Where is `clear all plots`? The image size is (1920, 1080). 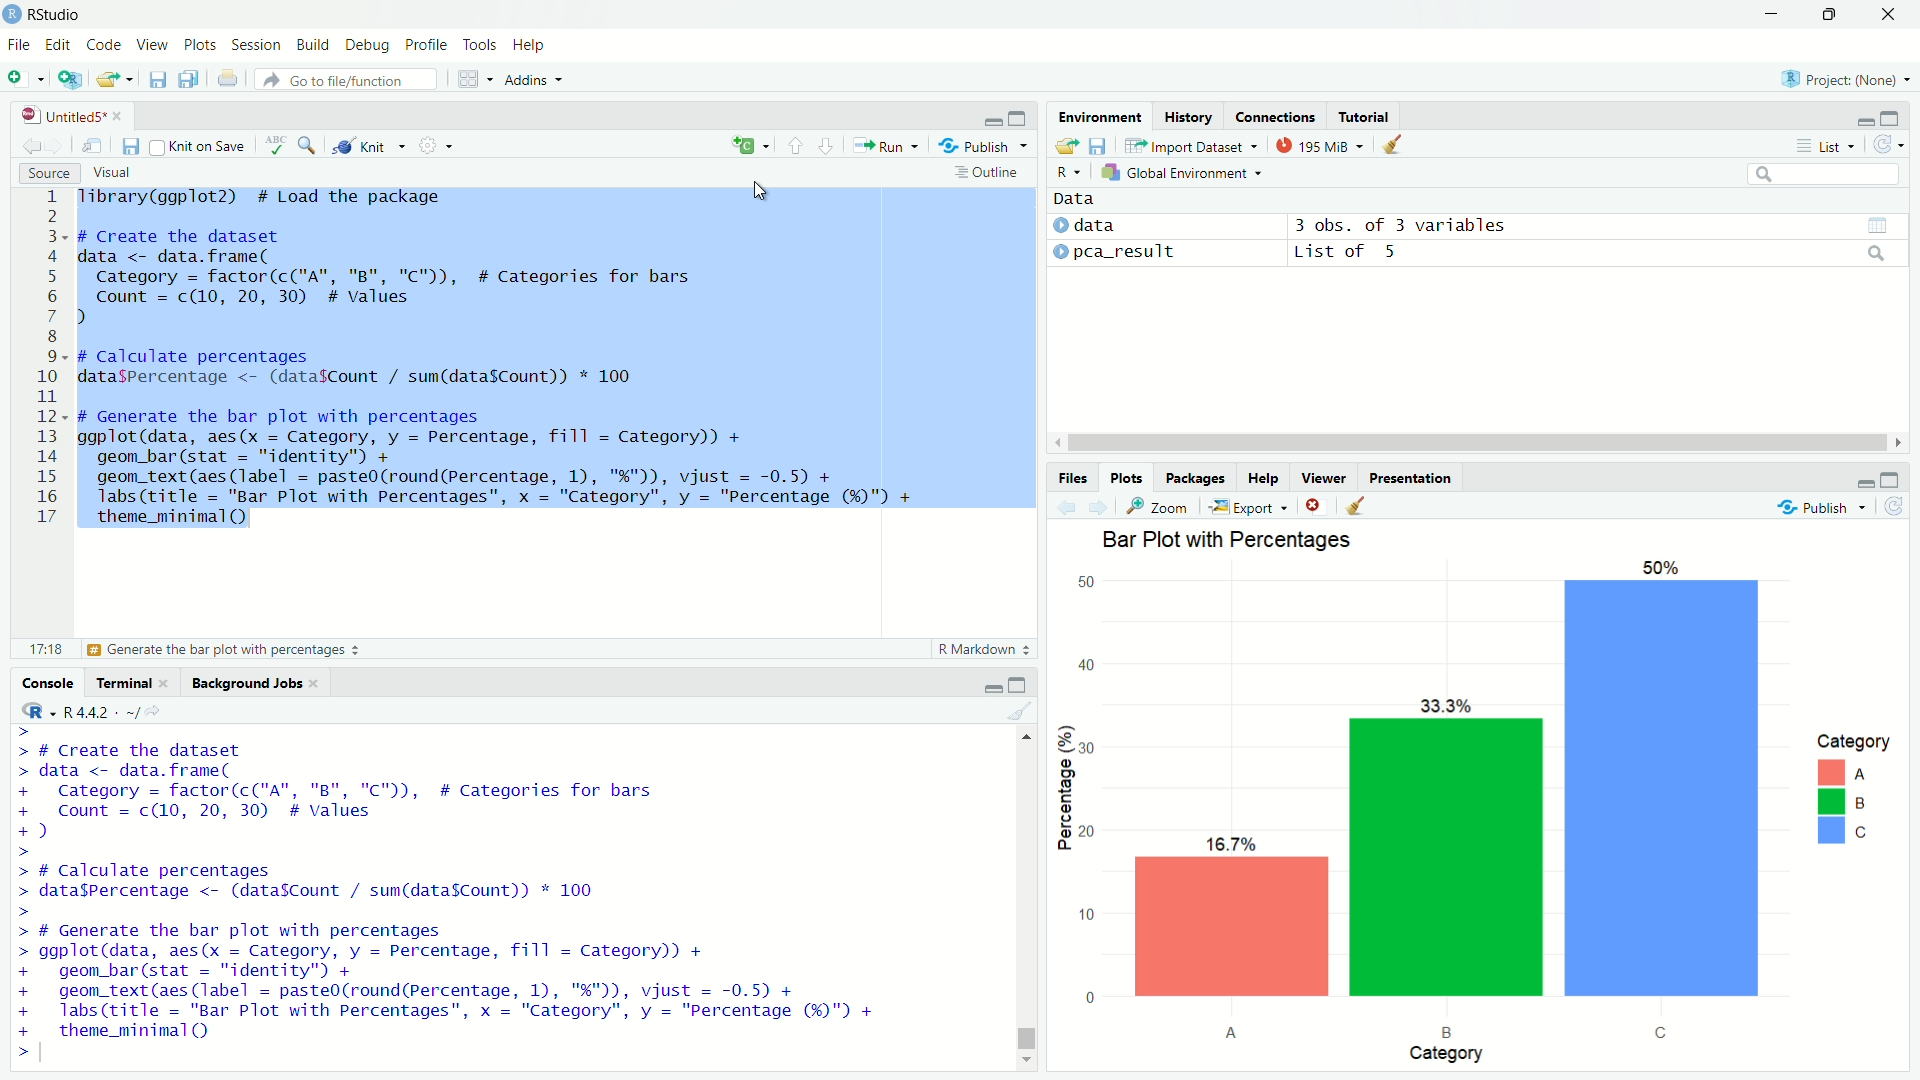
clear all plots is located at coordinates (1356, 506).